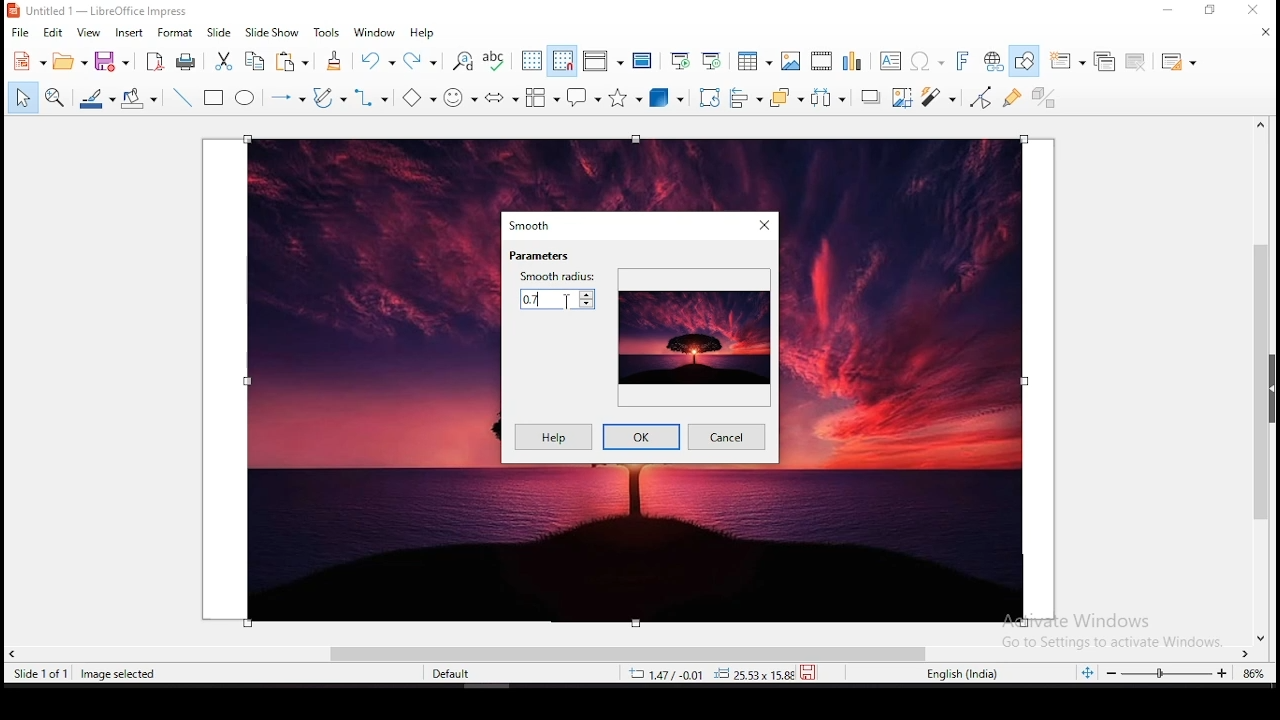  What do you see at coordinates (763, 224) in the screenshot?
I see `close window` at bounding box center [763, 224].